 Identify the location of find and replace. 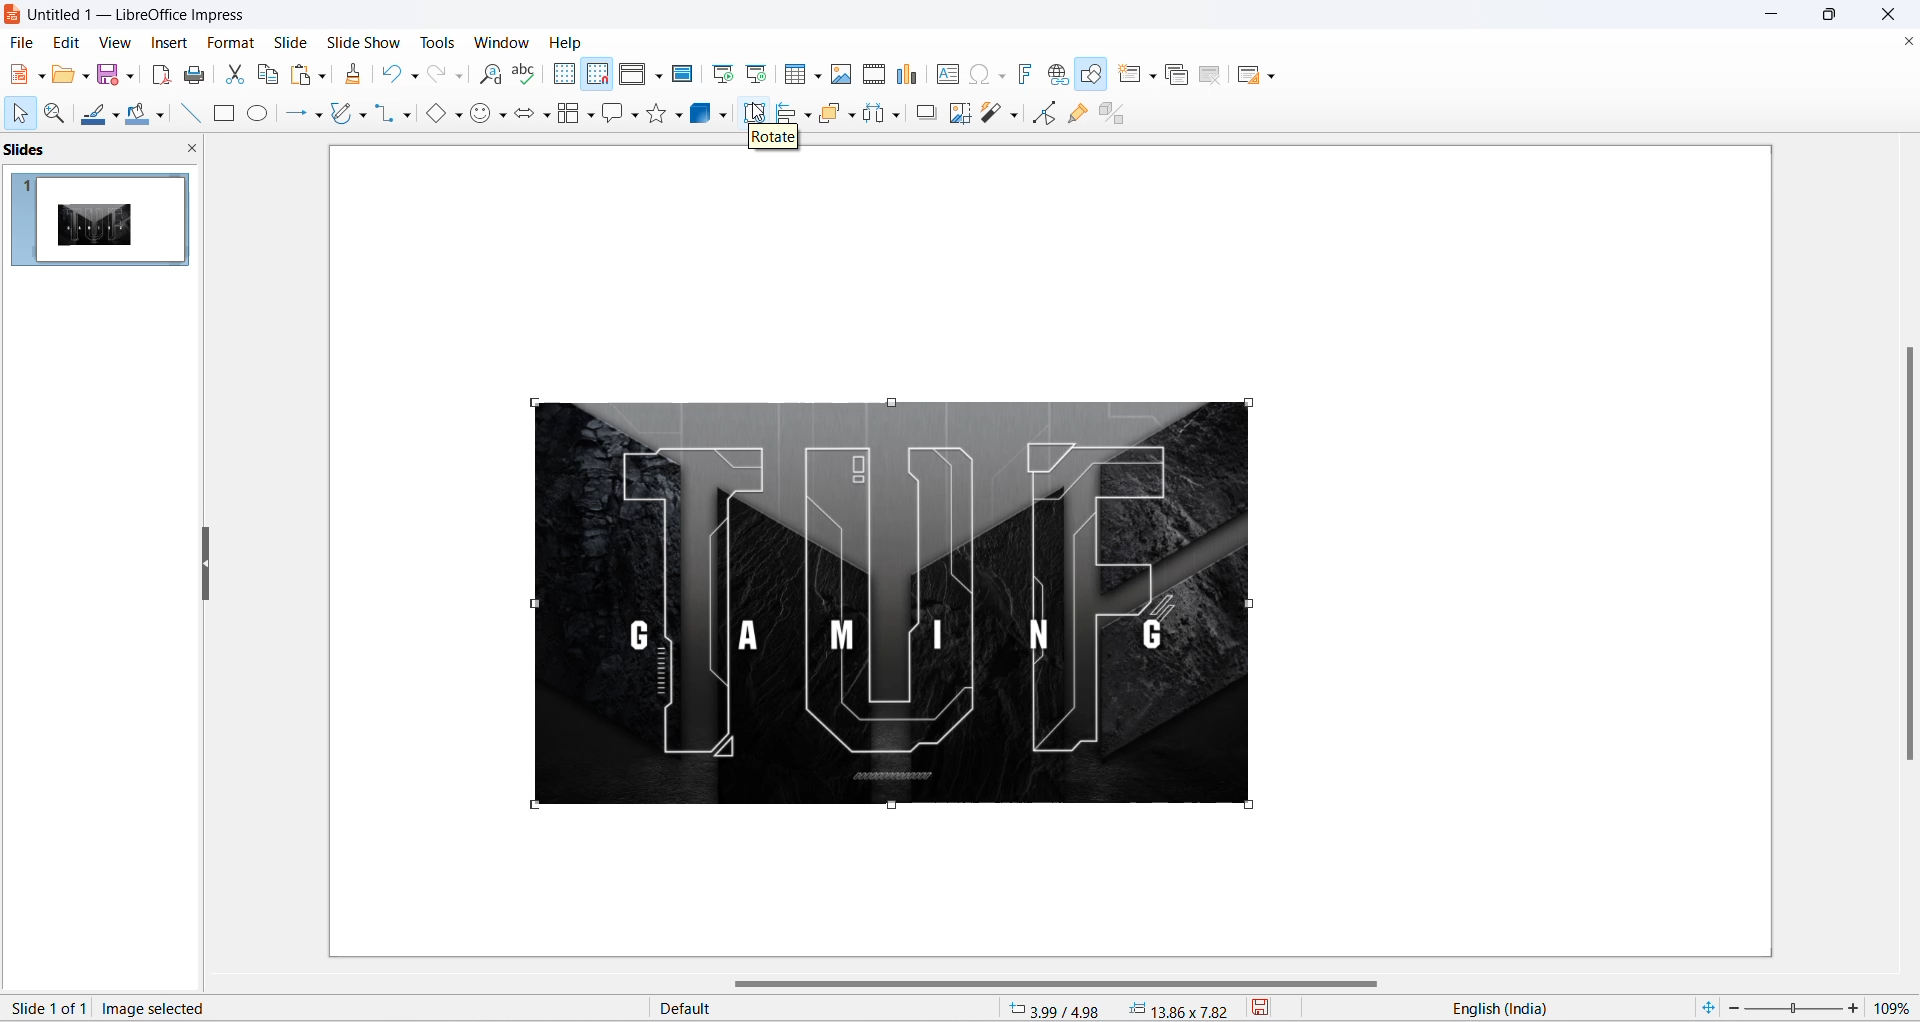
(494, 75).